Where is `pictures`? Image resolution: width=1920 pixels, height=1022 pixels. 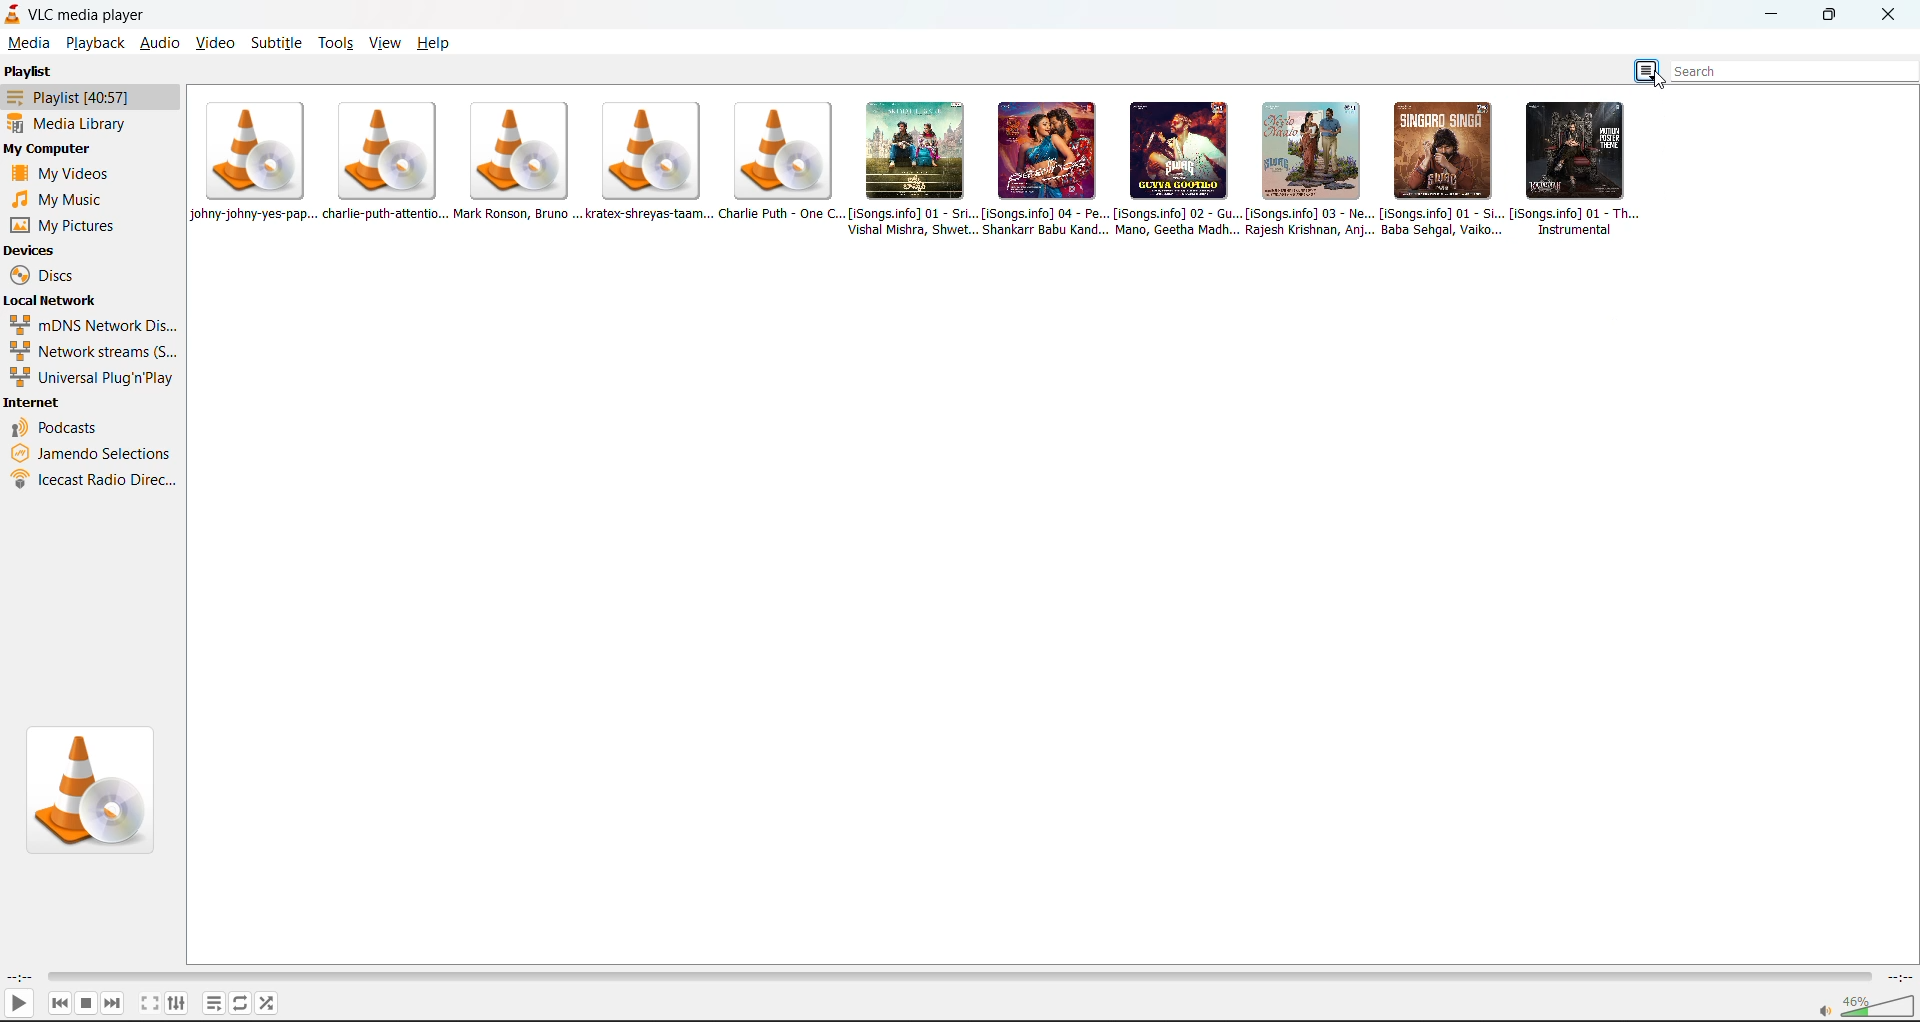
pictures is located at coordinates (71, 228).